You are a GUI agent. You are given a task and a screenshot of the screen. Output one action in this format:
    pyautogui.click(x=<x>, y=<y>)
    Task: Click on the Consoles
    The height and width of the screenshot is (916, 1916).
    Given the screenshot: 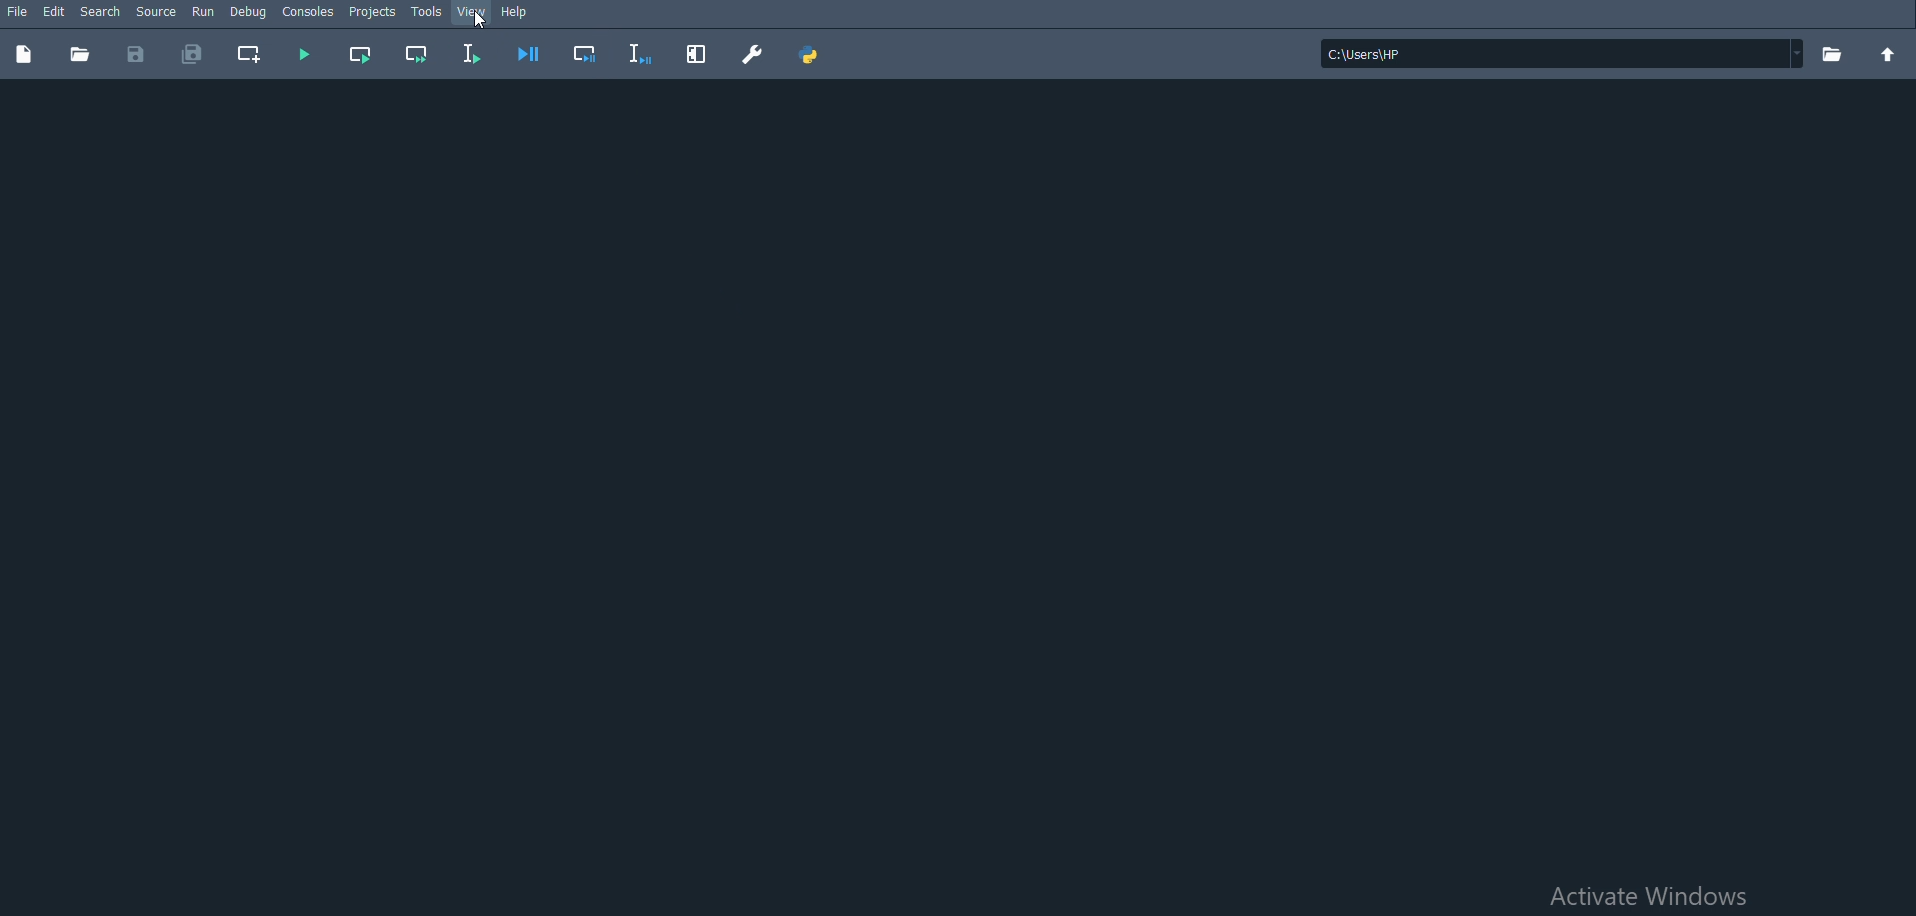 What is the action you would take?
    pyautogui.click(x=310, y=12)
    